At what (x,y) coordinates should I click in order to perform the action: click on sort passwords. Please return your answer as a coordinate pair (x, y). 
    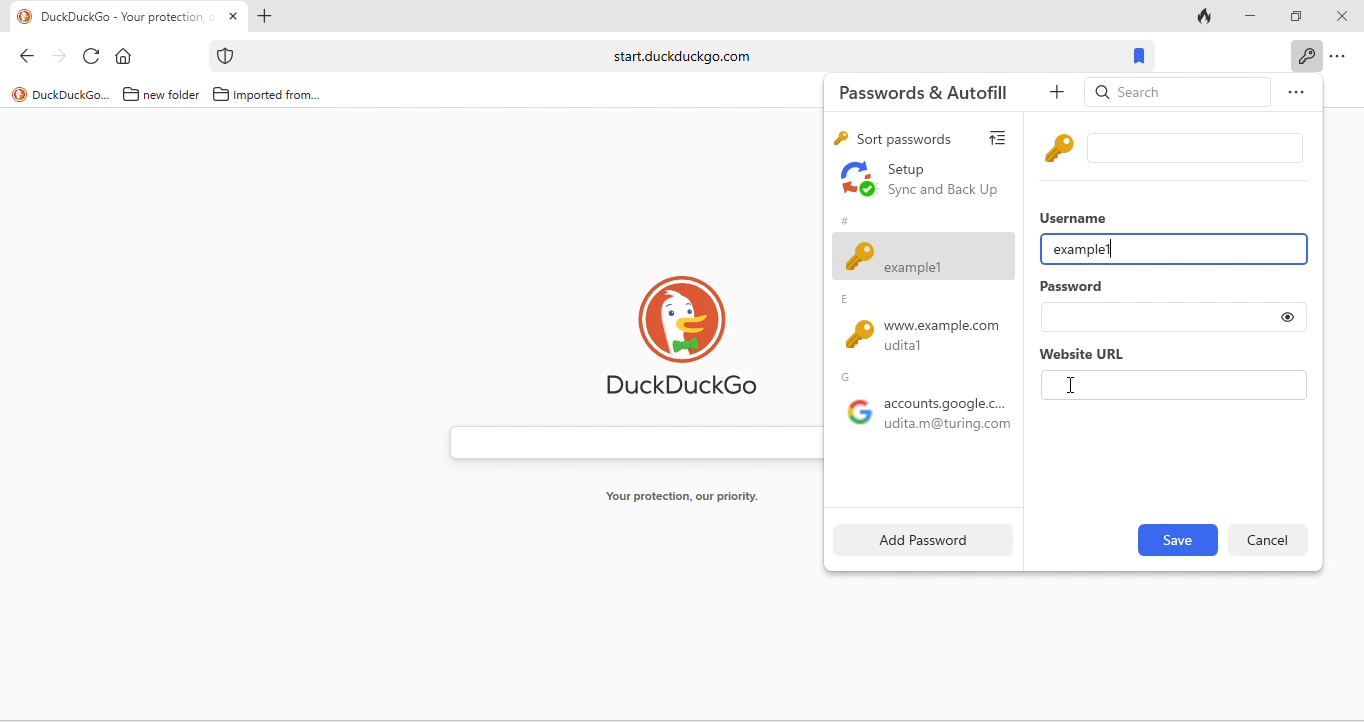
    Looking at the image, I should click on (905, 139).